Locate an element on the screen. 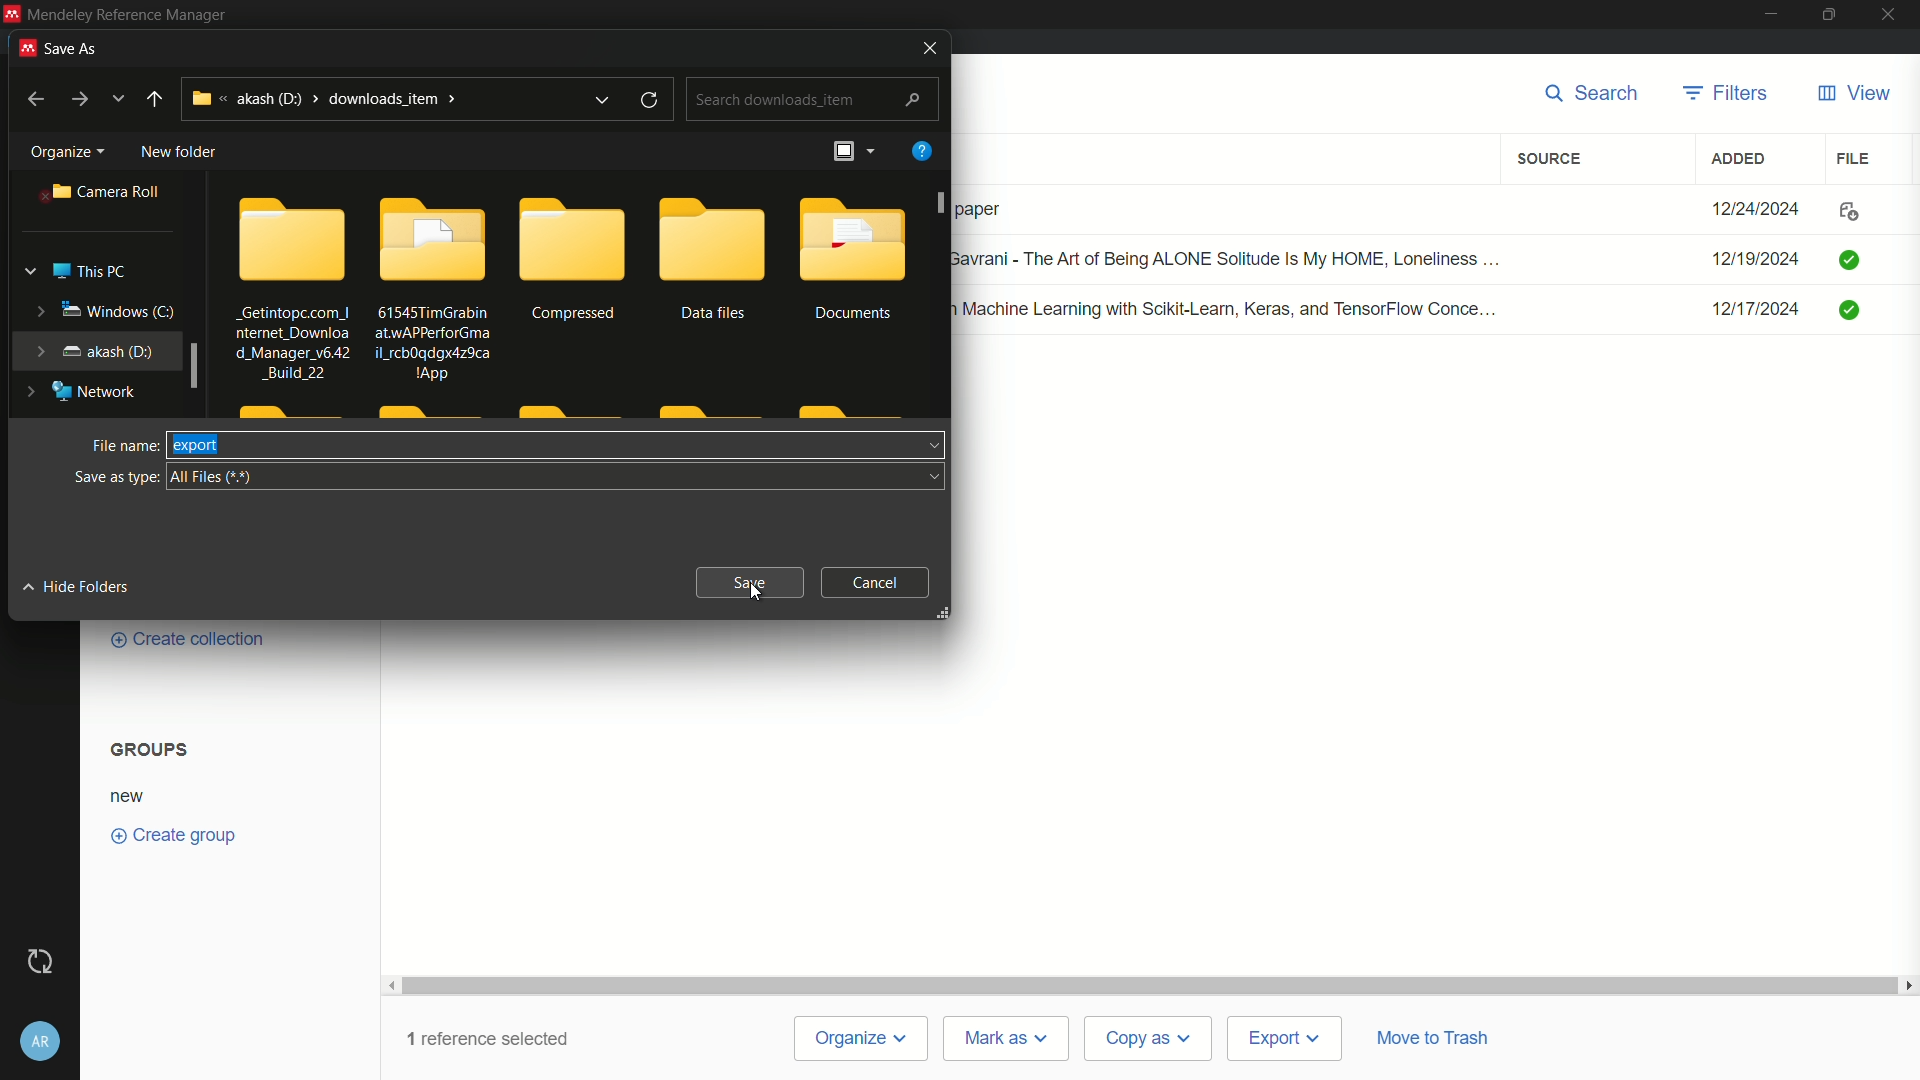  camera roll is located at coordinates (107, 193).